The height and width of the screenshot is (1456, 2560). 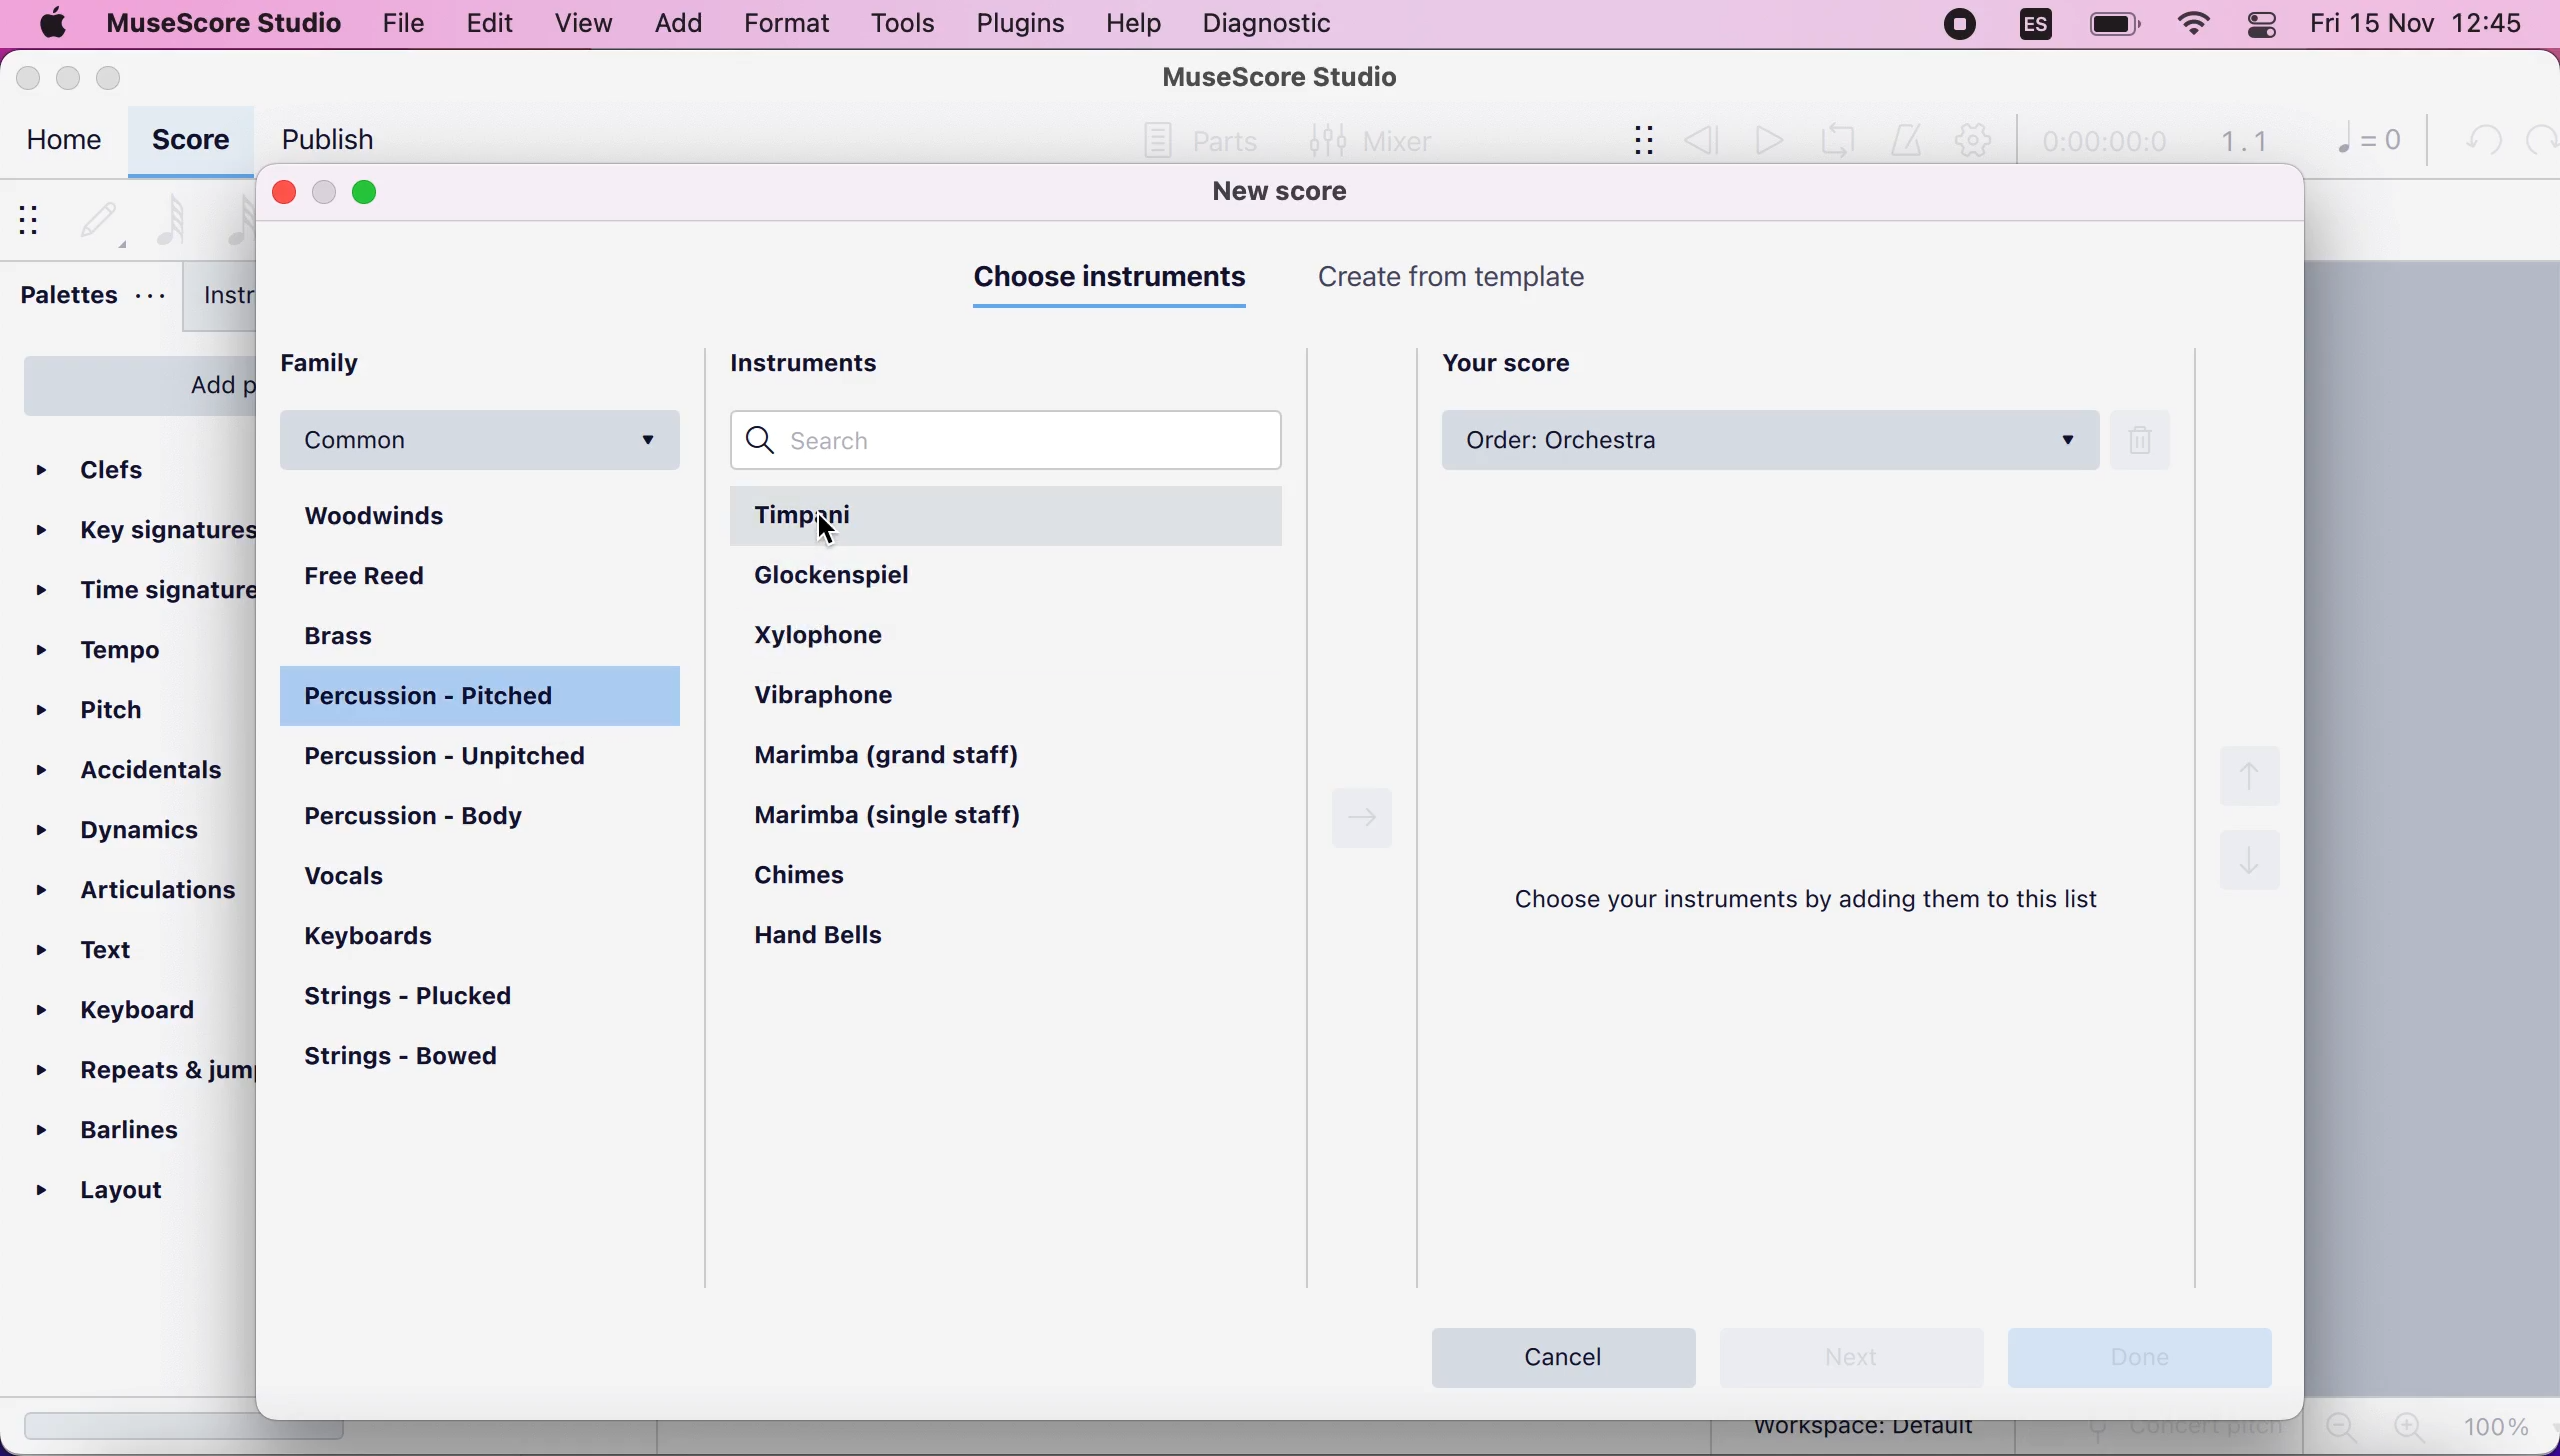 What do you see at coordinates (2035, 25) in the screenshot?
I see `language` at bounding box center [2035, 25].